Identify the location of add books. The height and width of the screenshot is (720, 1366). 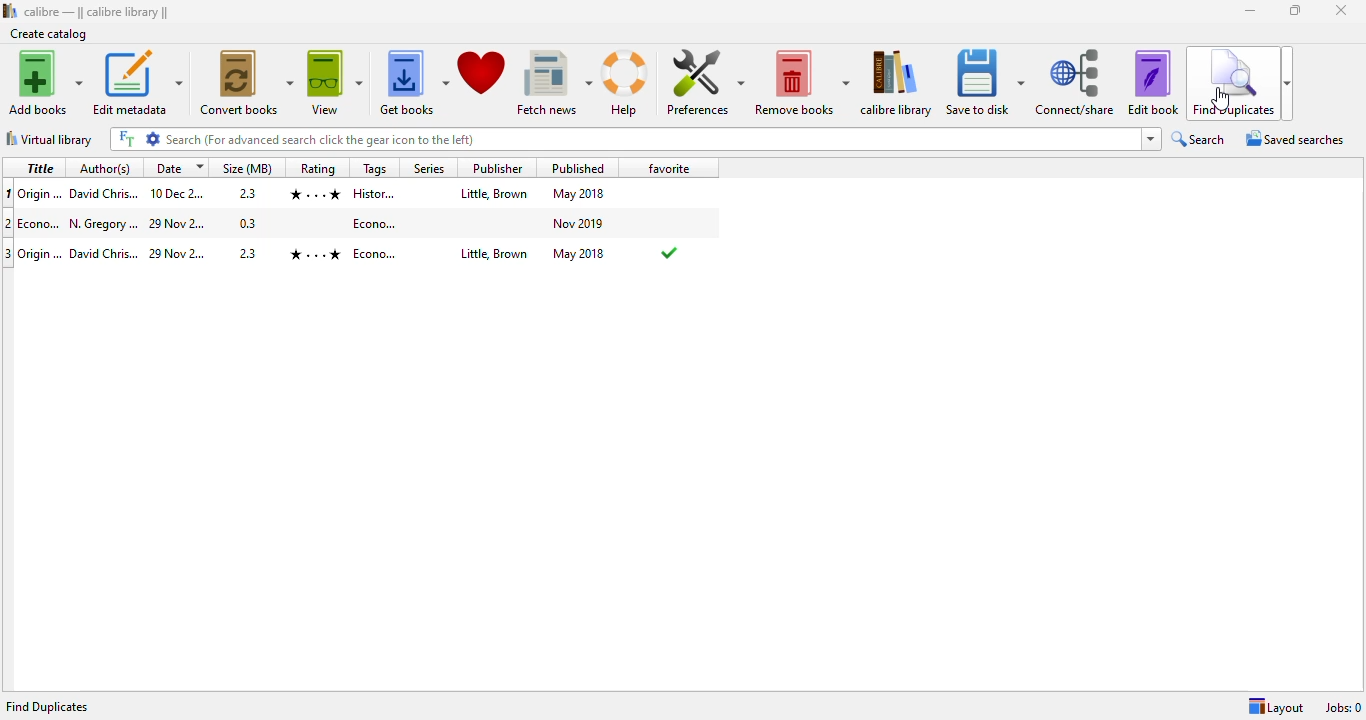
(46, 82).